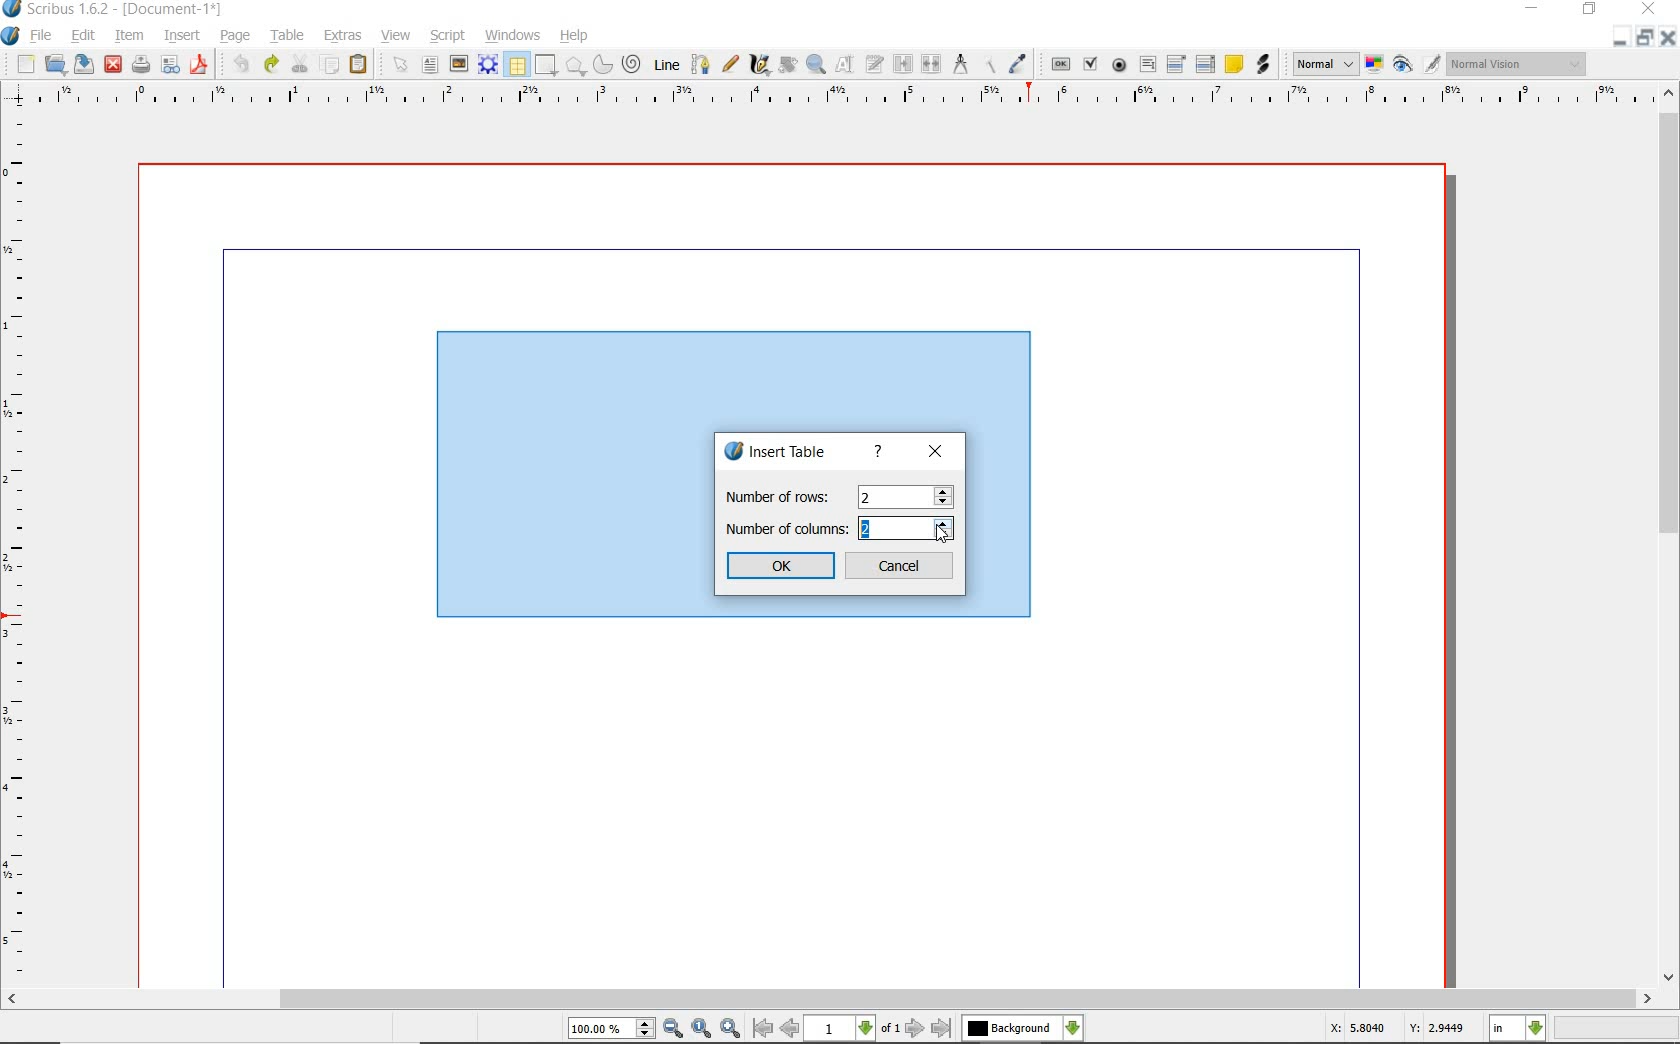 This screenshot has width=1680, height=1044. Describe the element at coordinates (605, 66) in the screenshot. I see `arc` at that location.